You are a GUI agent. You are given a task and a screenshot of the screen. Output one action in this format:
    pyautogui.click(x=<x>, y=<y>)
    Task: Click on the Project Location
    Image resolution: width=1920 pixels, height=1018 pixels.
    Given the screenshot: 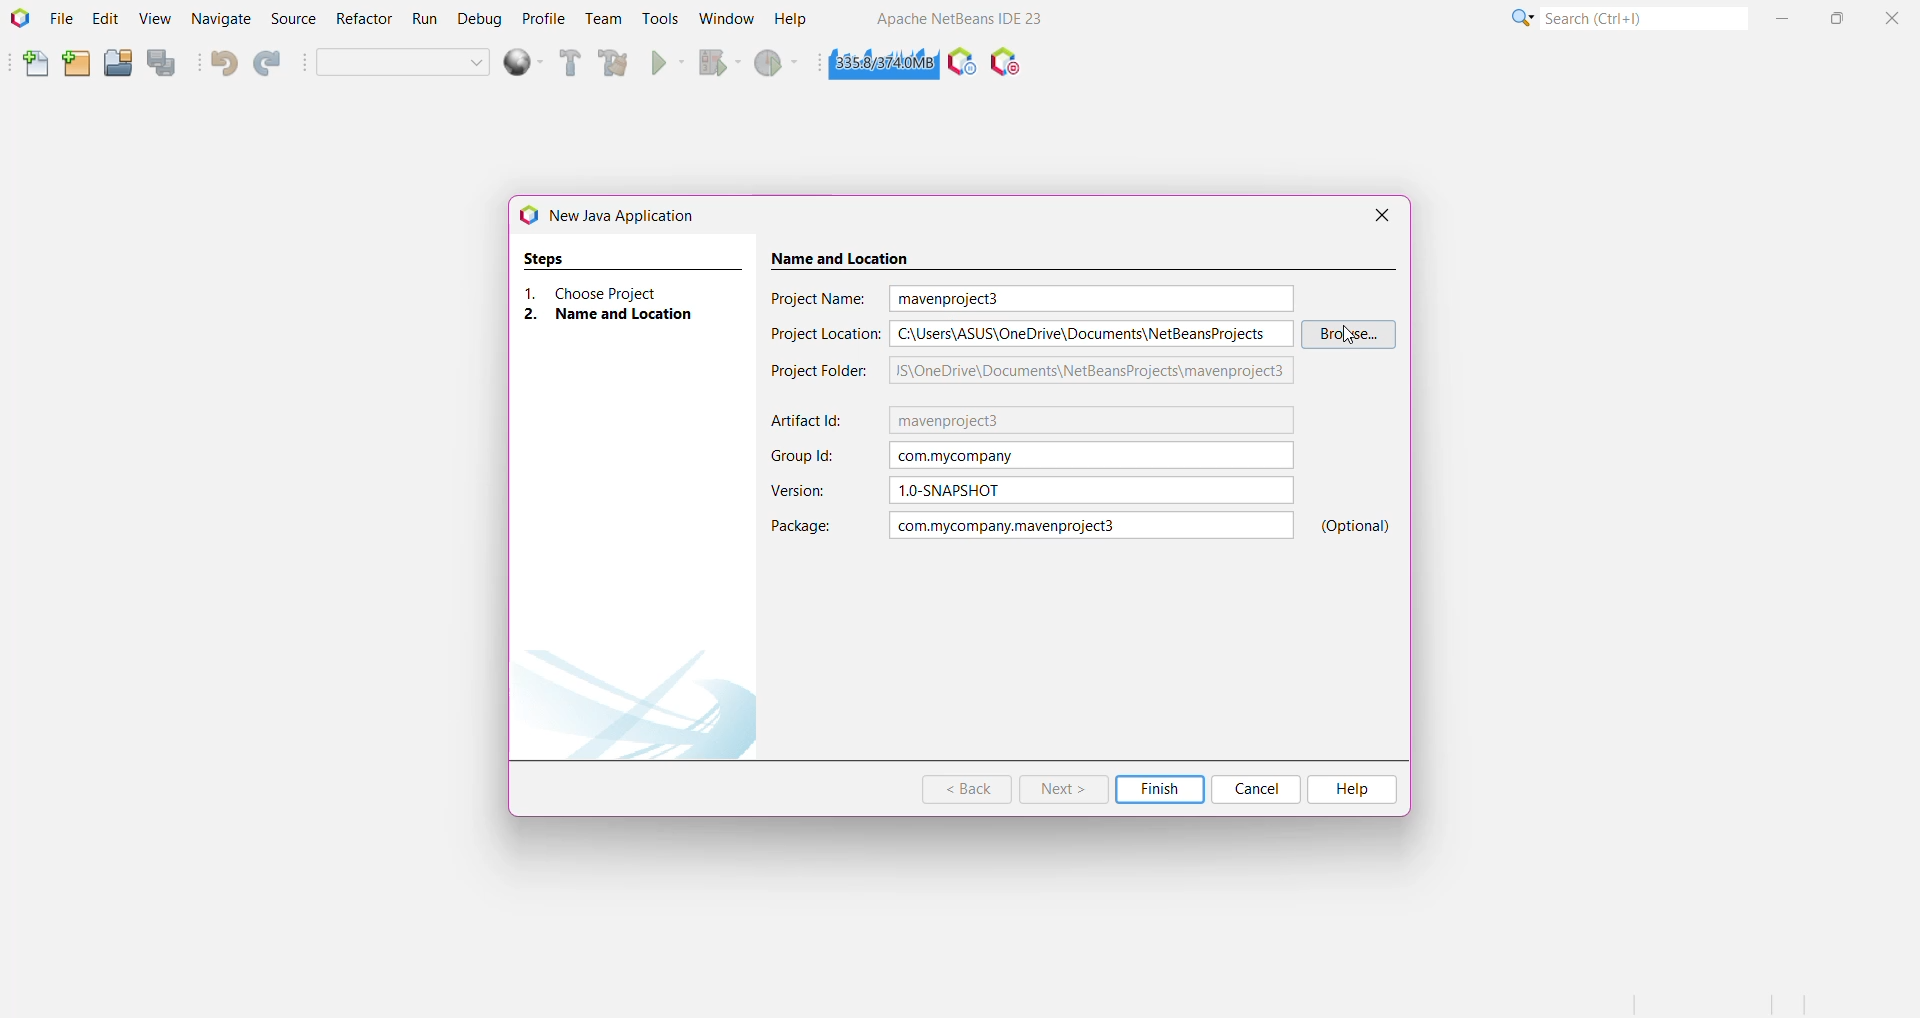 What is the action you would take?
    pyautogui.click(x=824, y=334)
    